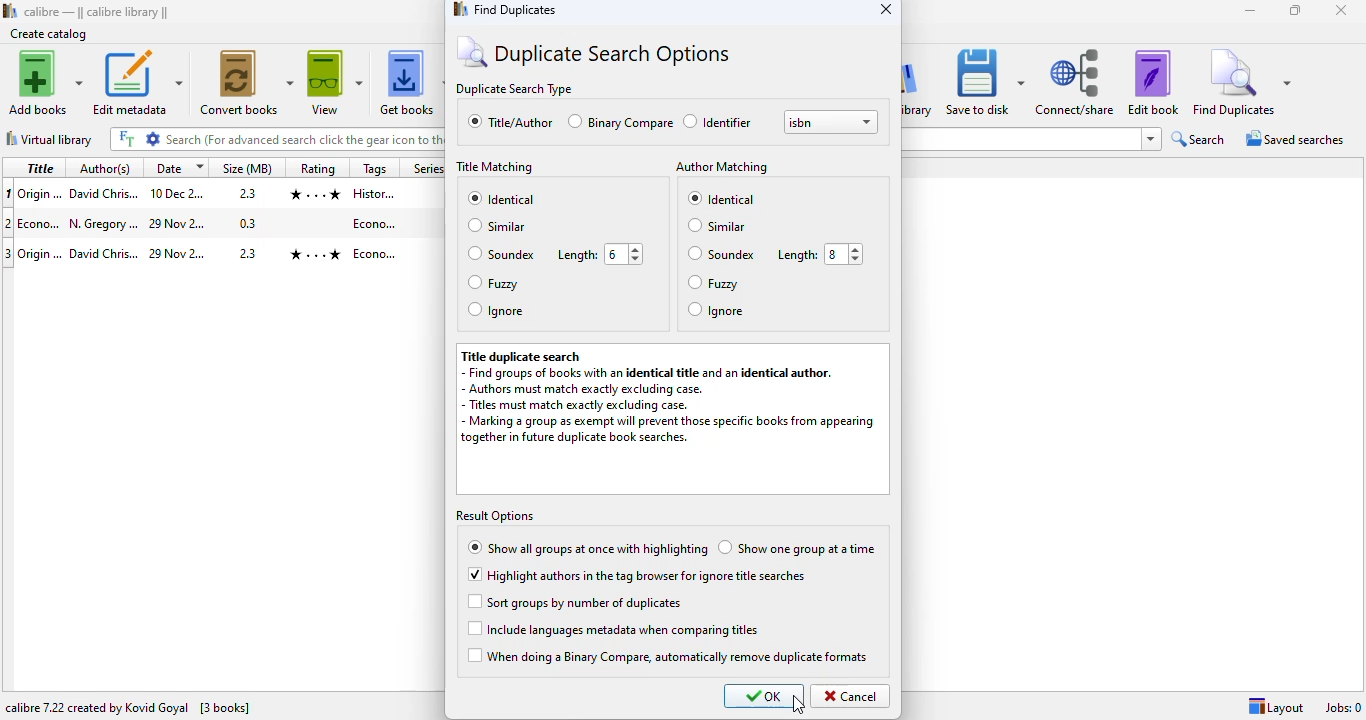  Describe the element at coordinates (886, 9) in the screenshot. I see `close` at that location.